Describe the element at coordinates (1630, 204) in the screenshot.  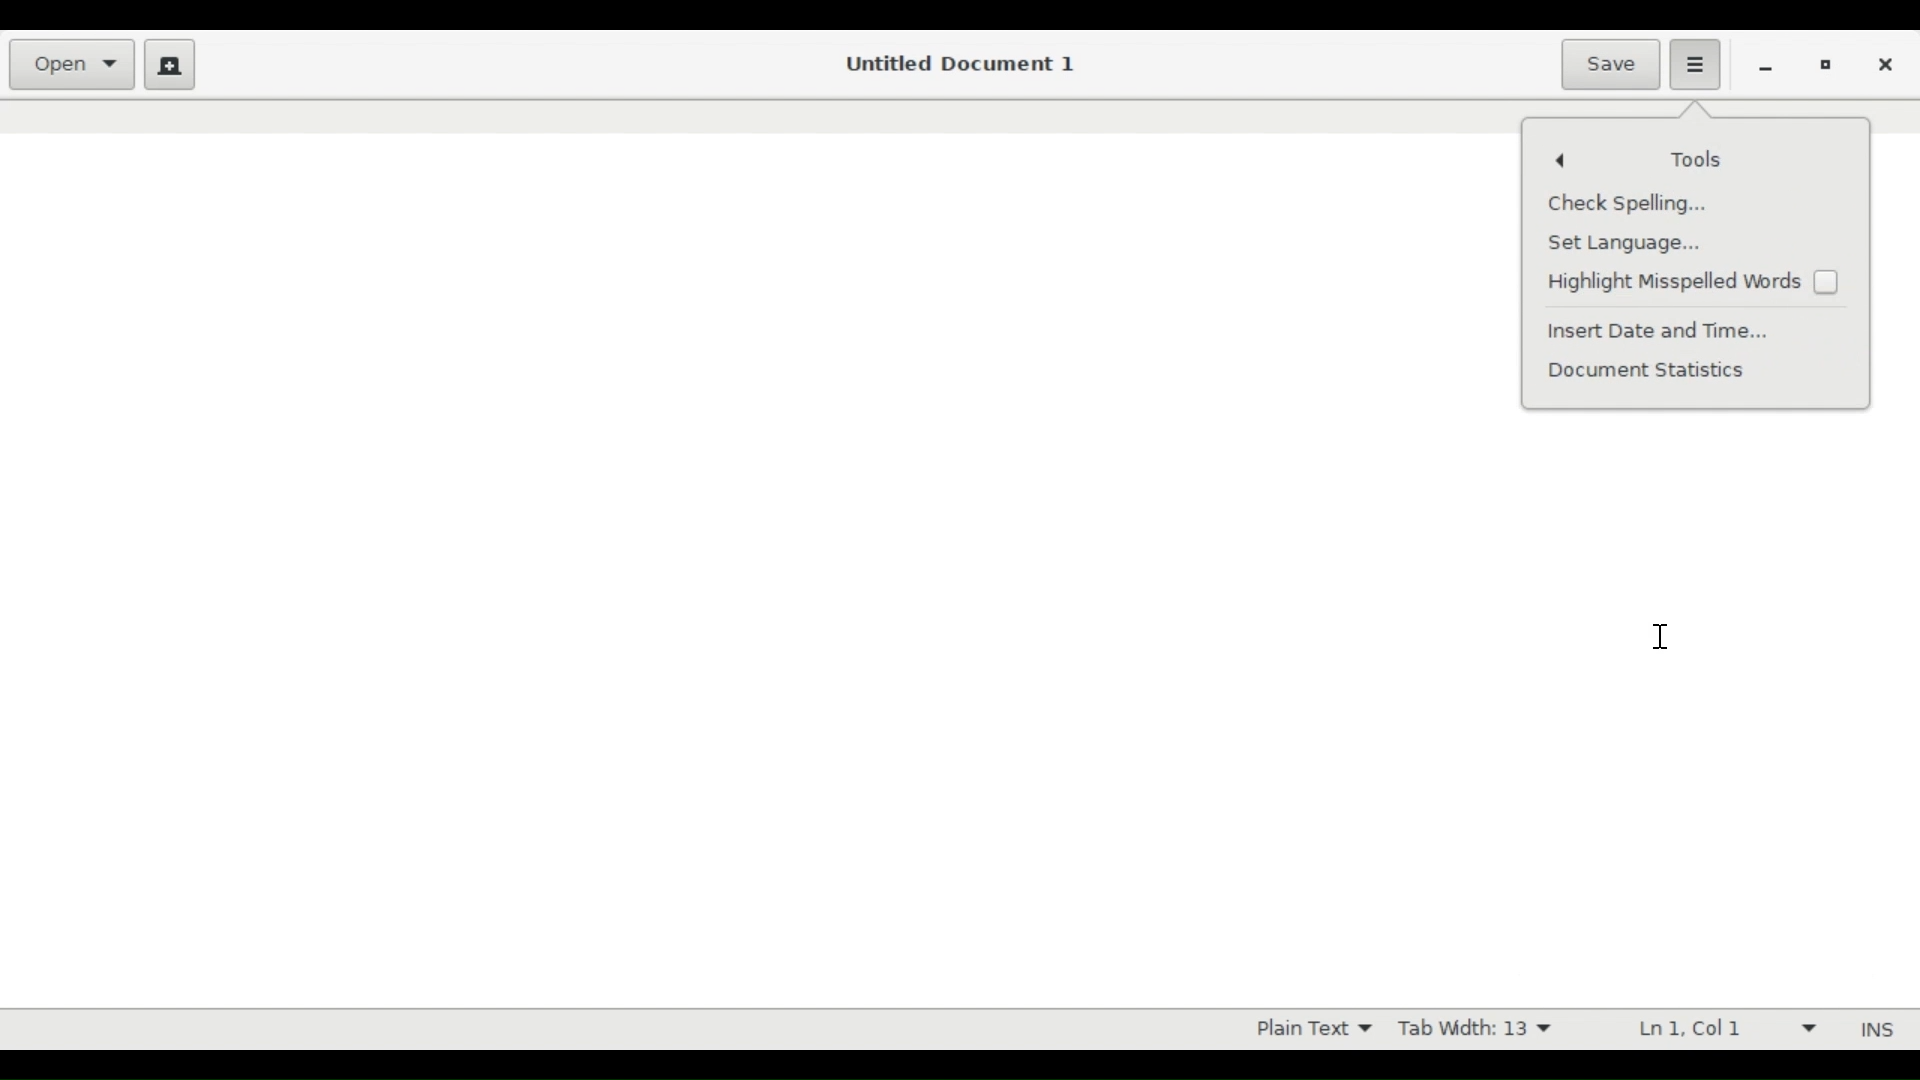
I see `Check Spelling` at that location.